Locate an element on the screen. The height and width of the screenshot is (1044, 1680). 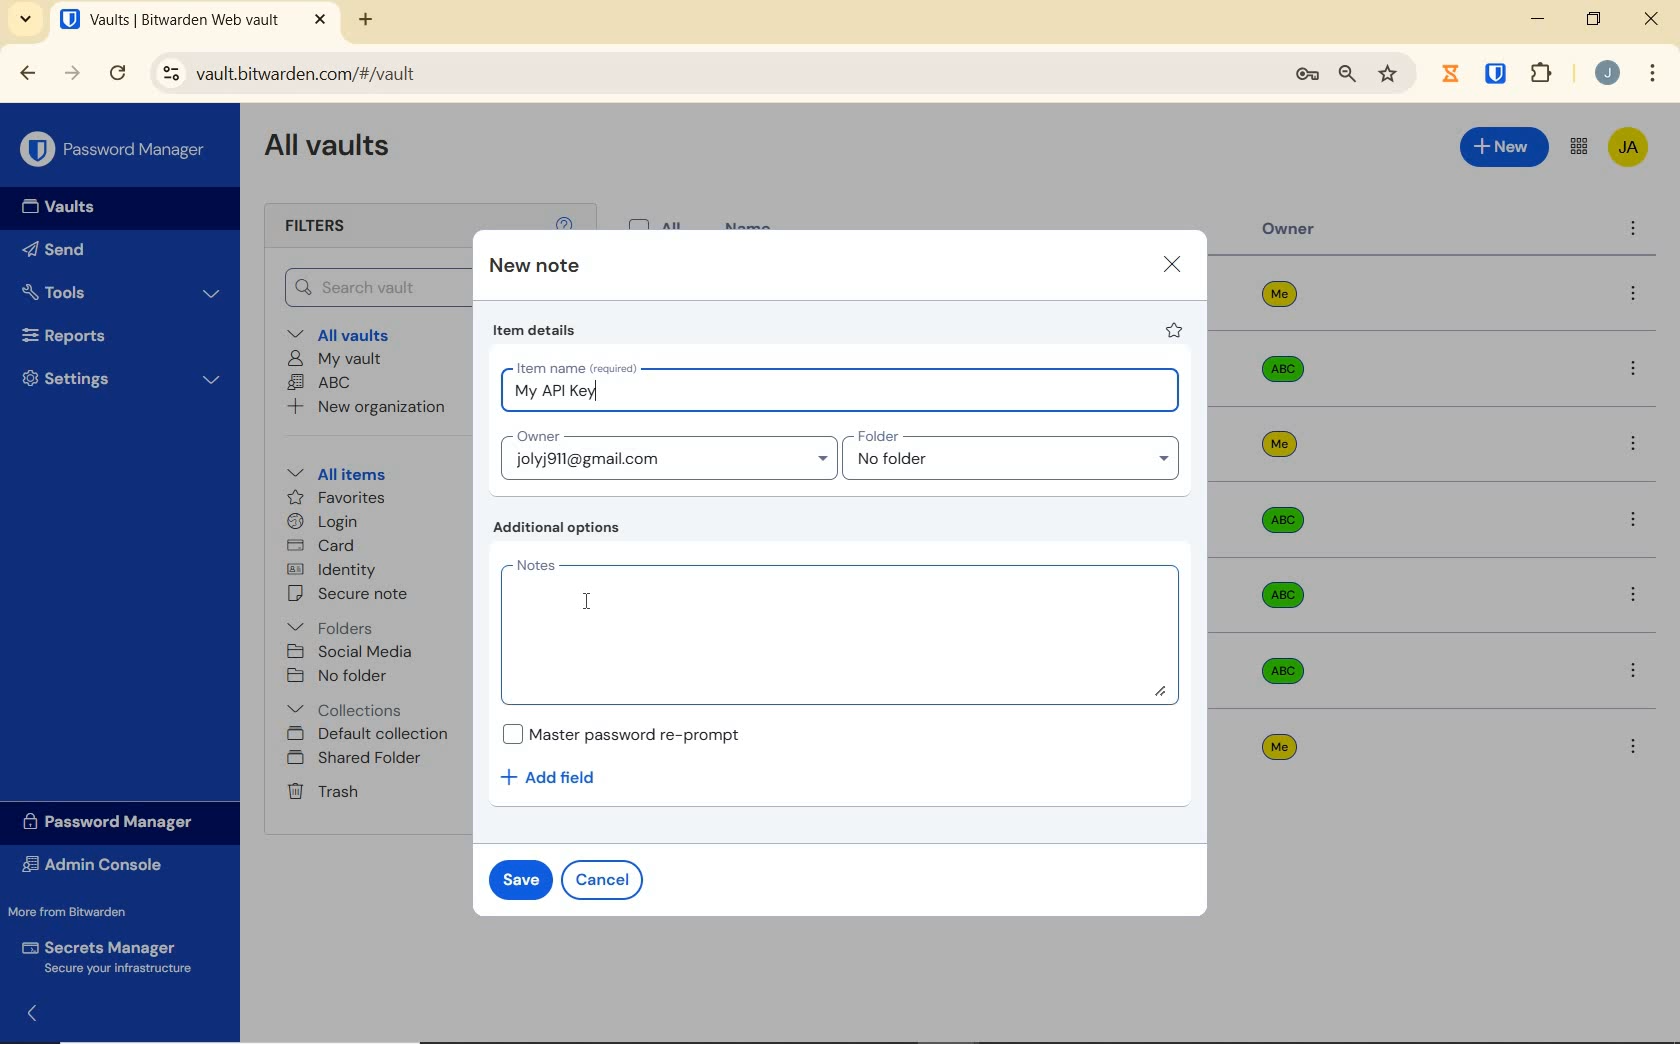
customize Google chrome is located at coordinates (1652, 75).